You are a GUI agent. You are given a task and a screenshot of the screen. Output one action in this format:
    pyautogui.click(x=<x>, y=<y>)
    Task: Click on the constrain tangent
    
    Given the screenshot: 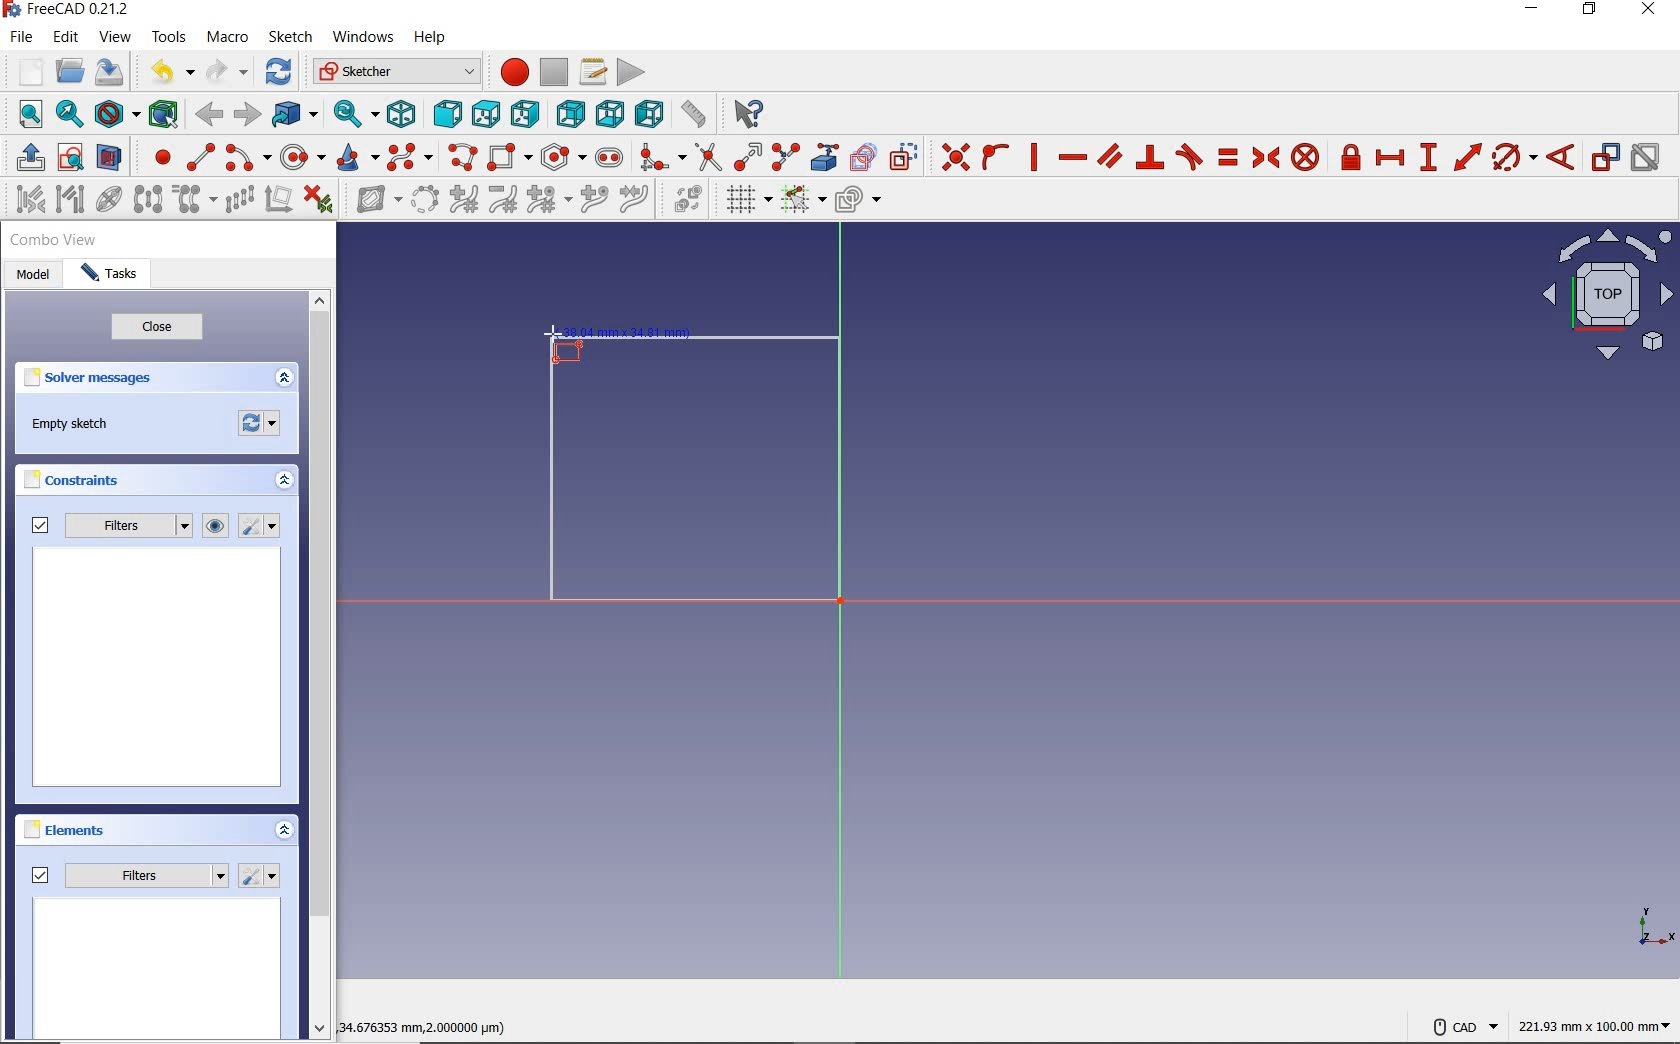 What is the action you would take?
    pyautogui.click(x=1189, y=157)
    